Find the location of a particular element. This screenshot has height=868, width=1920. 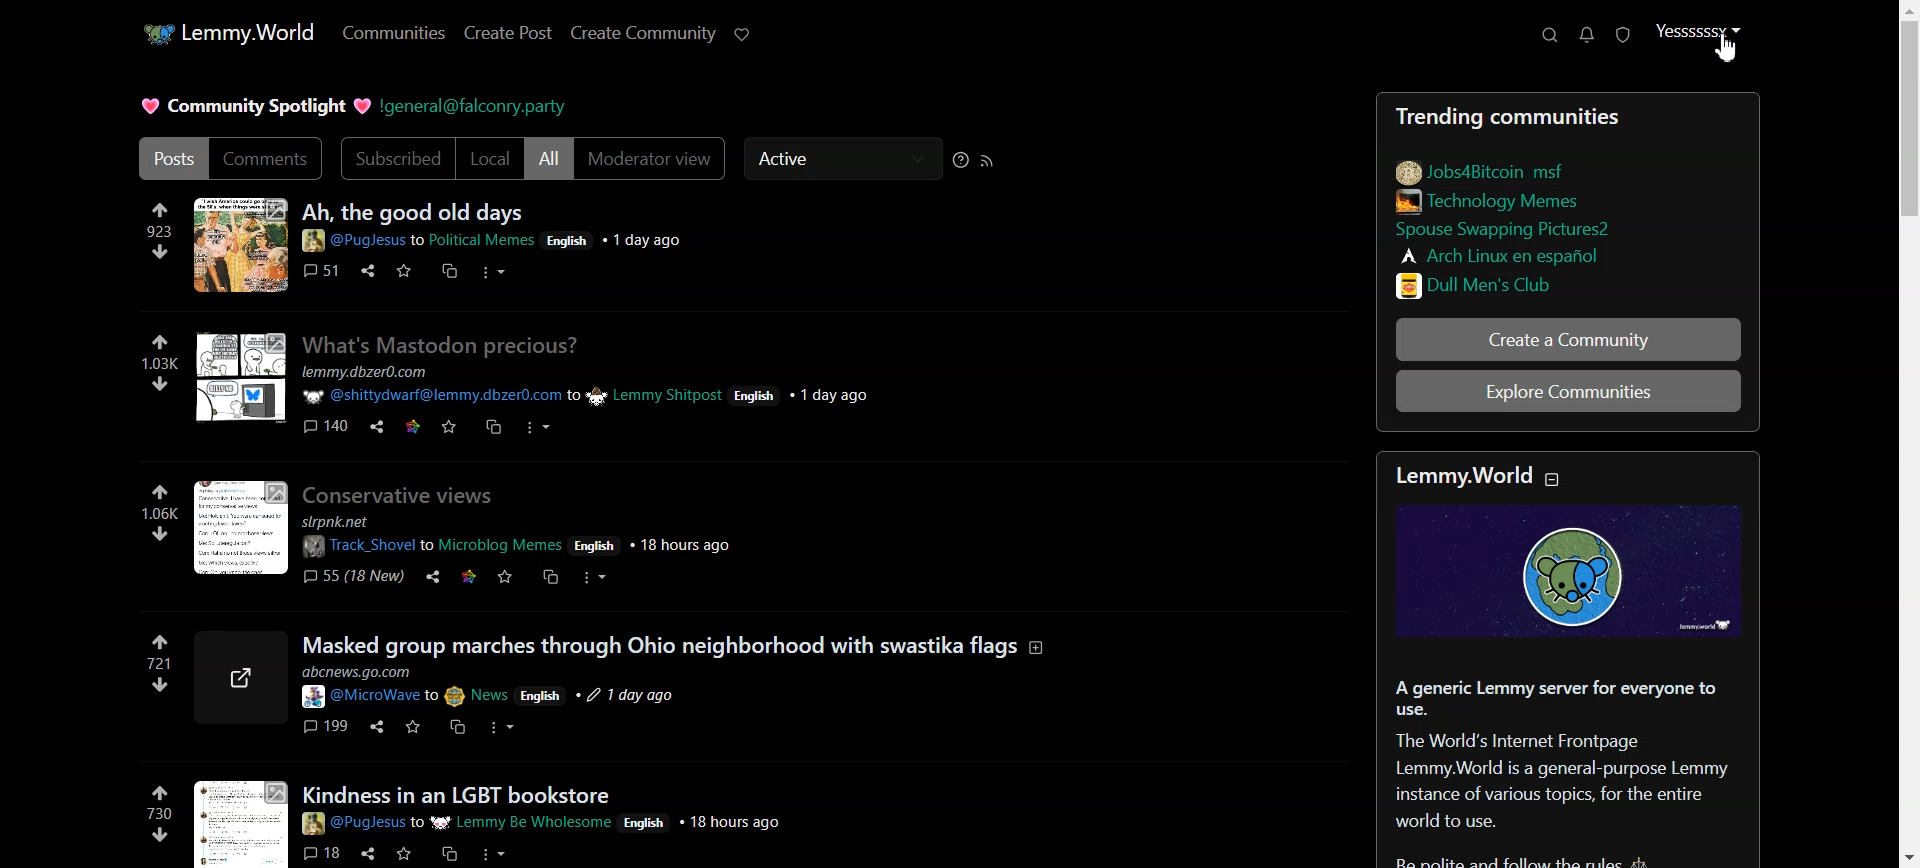

save is located at coordinates (404, 853).